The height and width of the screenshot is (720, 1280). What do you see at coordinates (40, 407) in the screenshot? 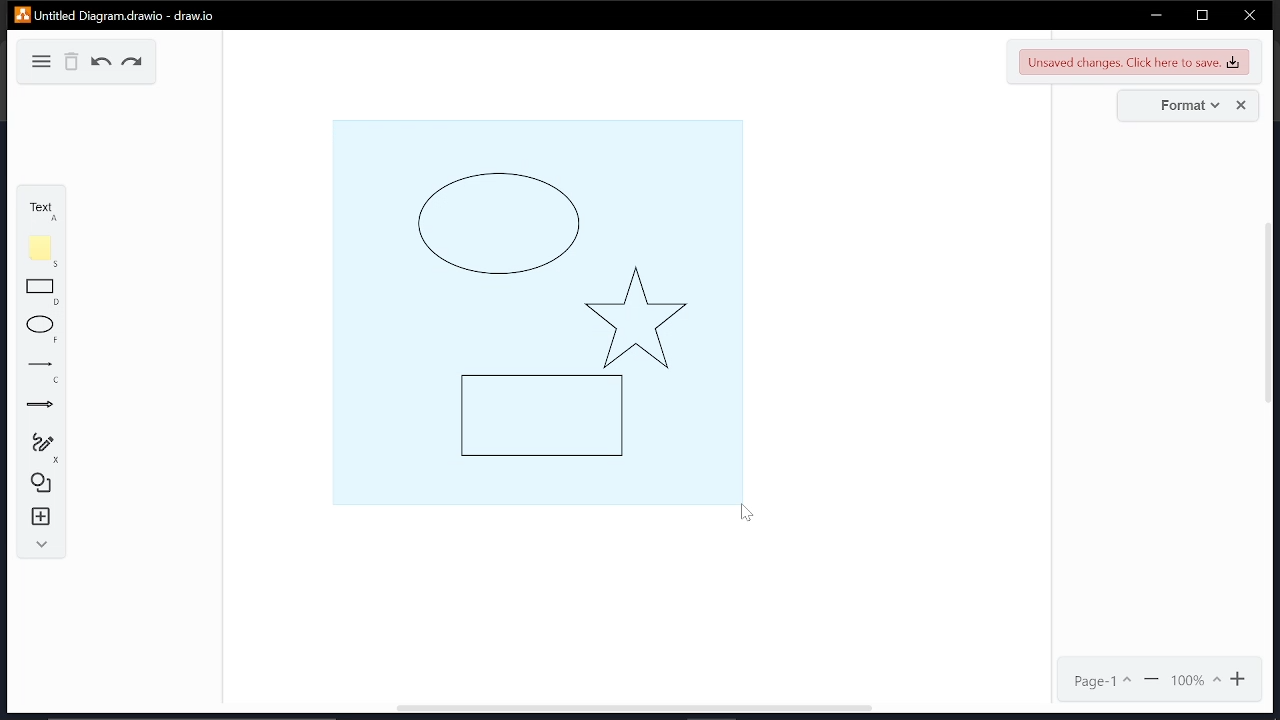
I see `arrows` at bounding box center [40, 407].